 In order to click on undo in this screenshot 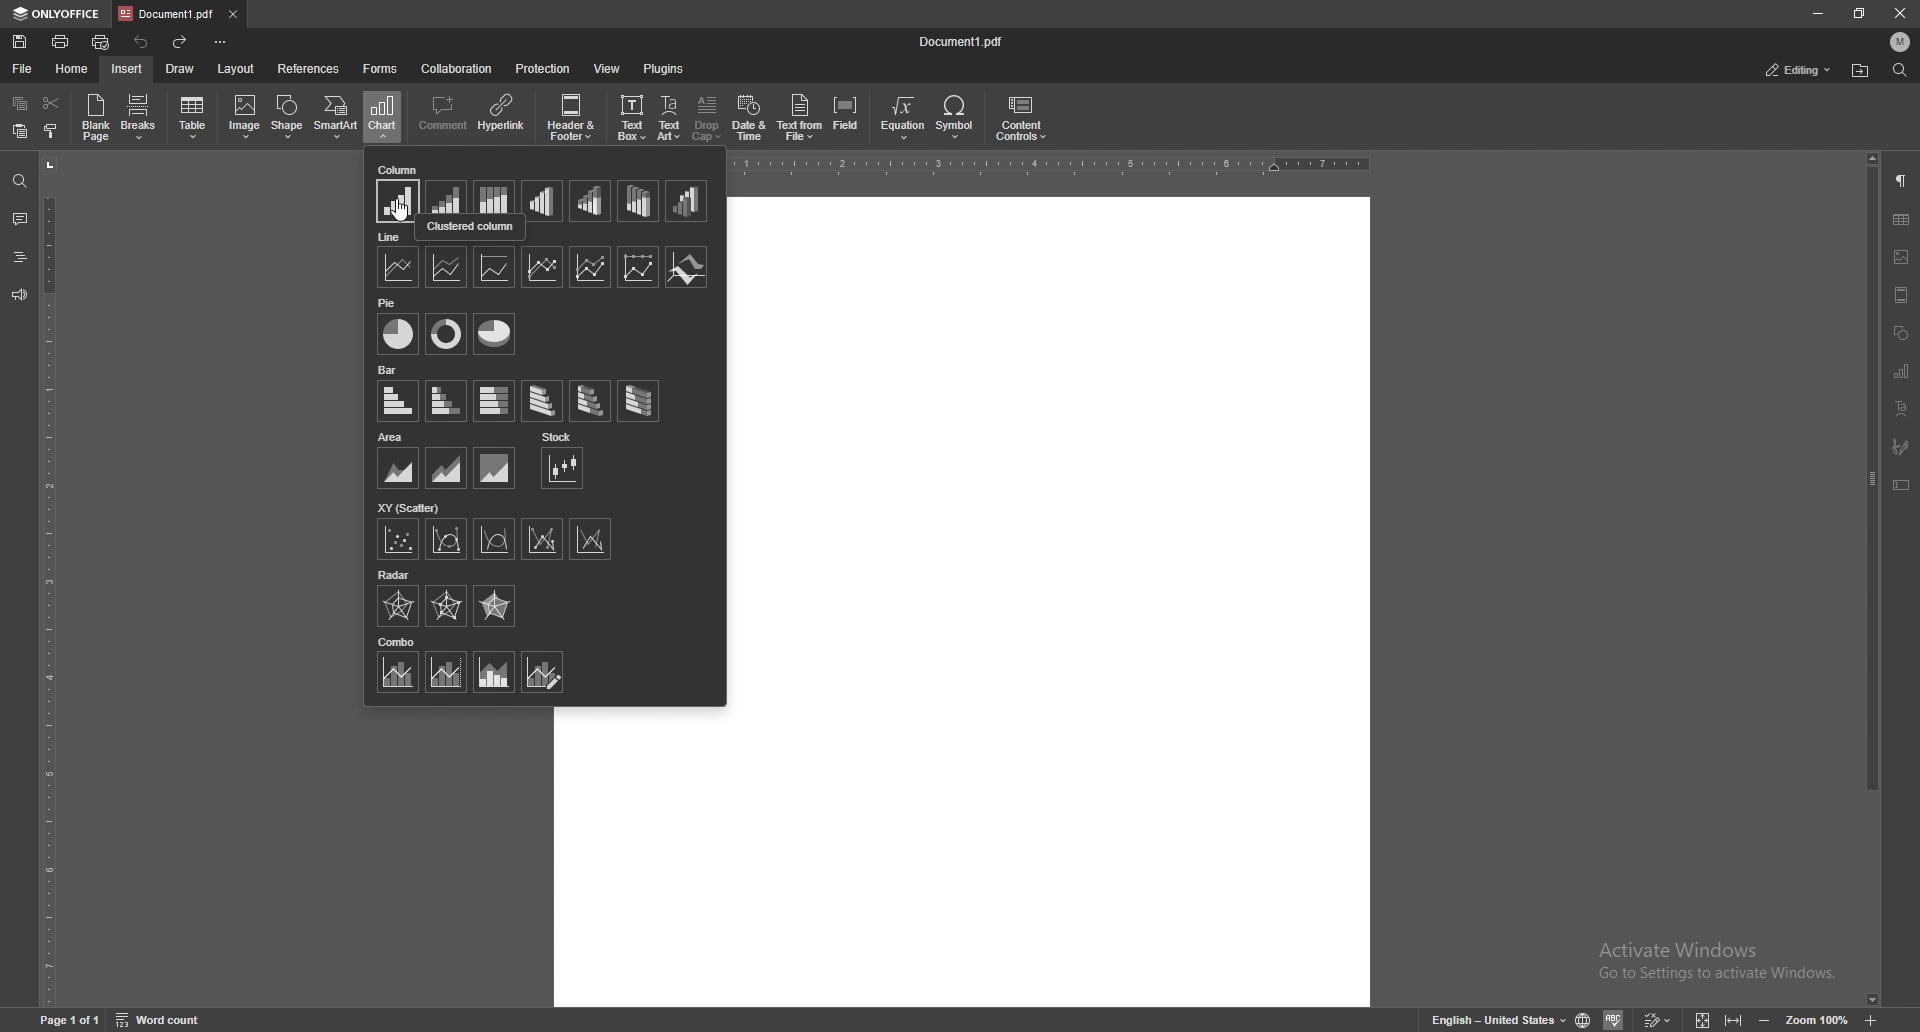, I will do `click(142, 43)`.